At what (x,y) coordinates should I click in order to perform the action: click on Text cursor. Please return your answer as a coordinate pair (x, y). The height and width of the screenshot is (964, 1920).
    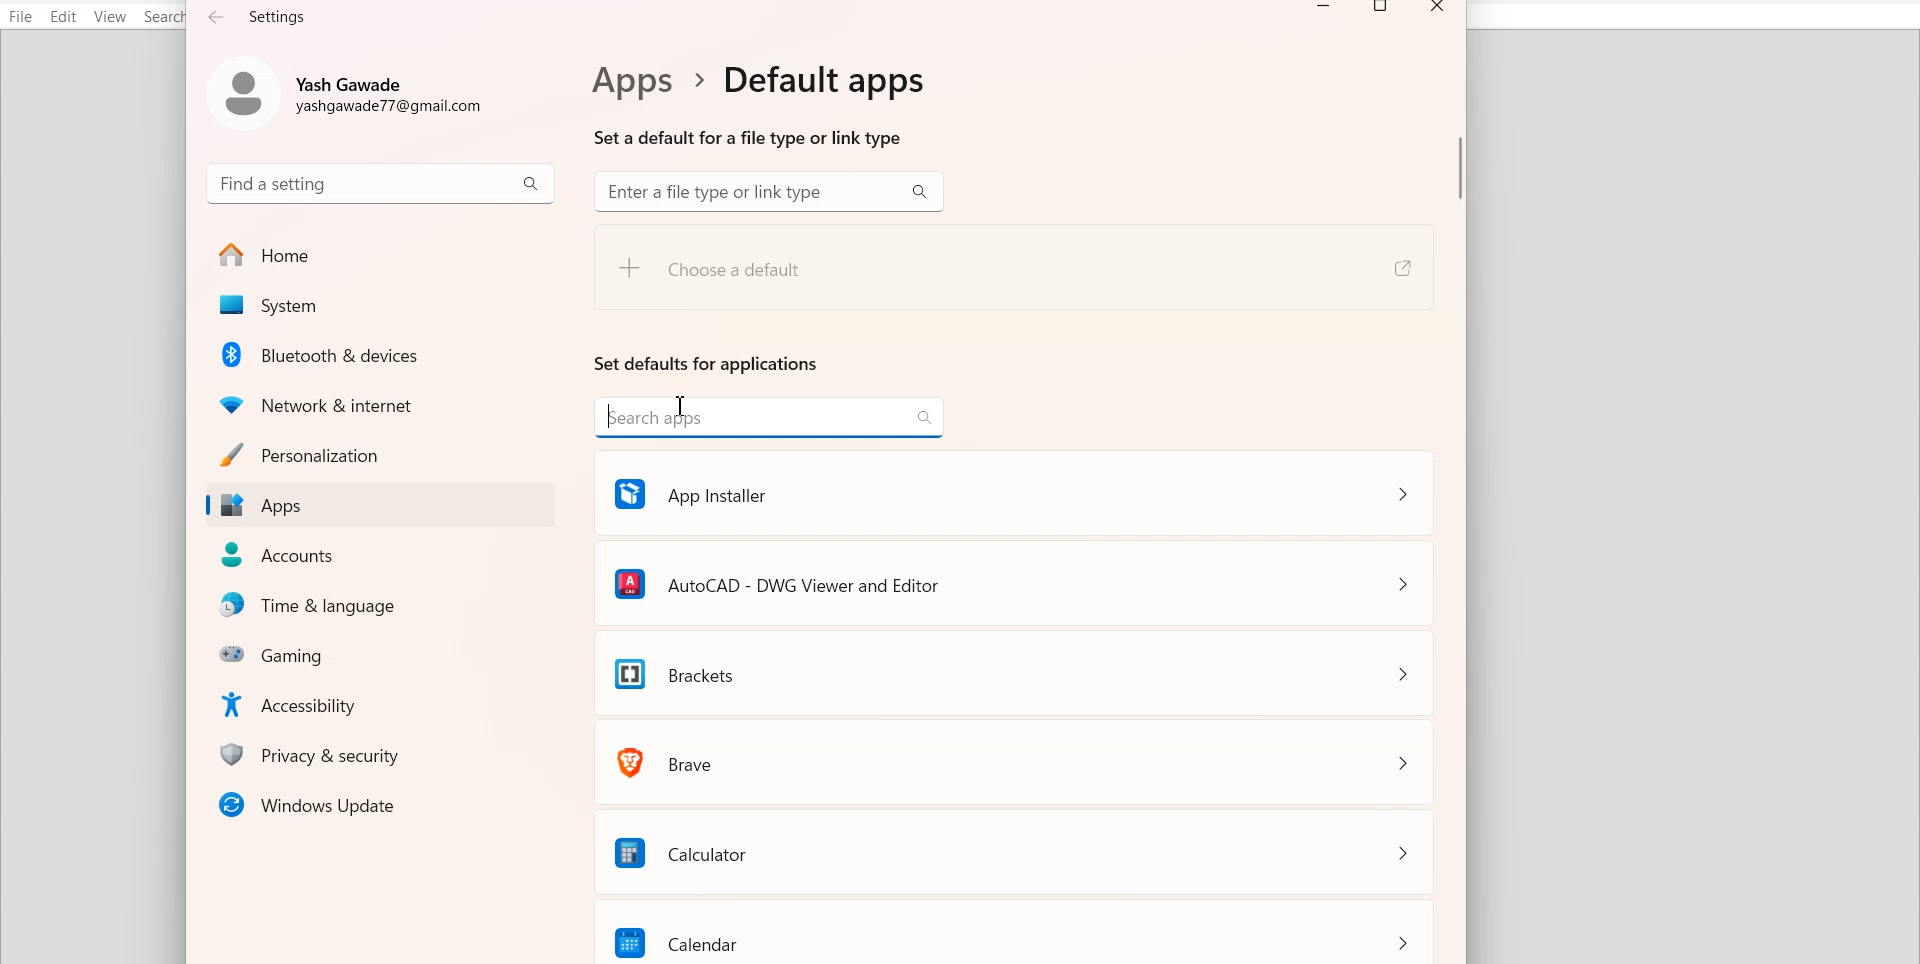
    Looking at the image, I should click on (684, 406).